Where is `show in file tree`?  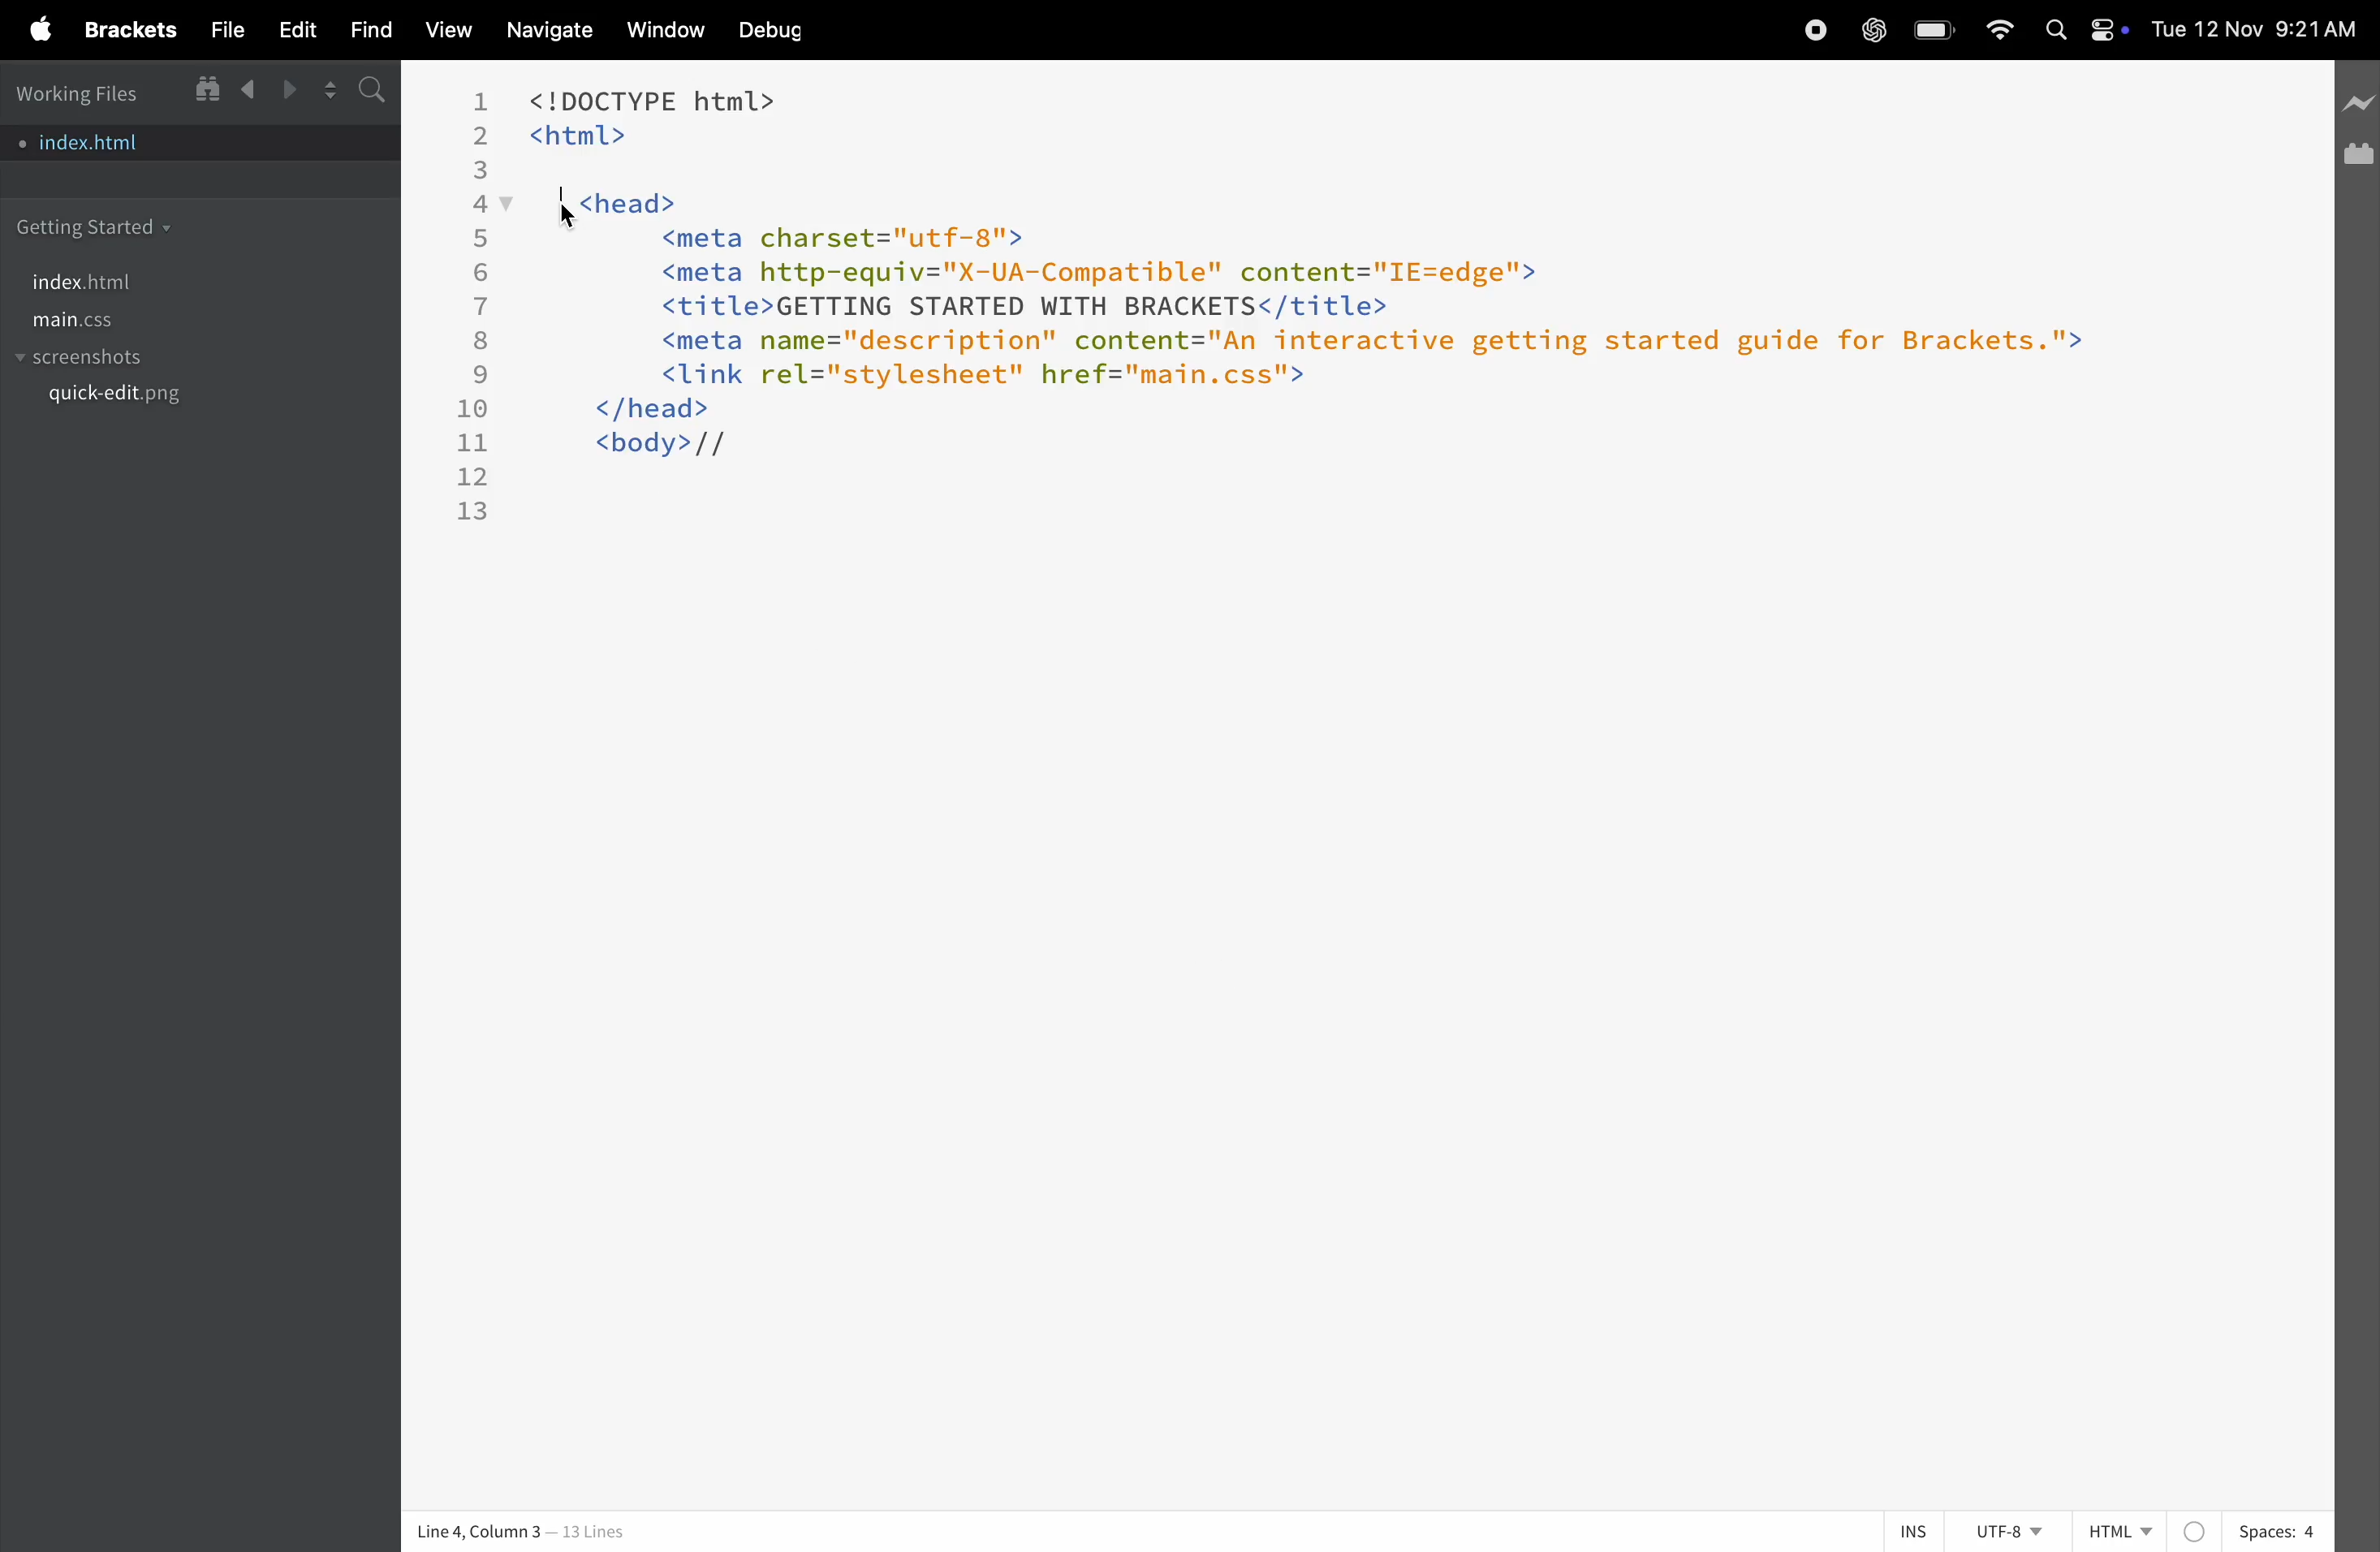
show in file tree is located at coordinates (209, 86).